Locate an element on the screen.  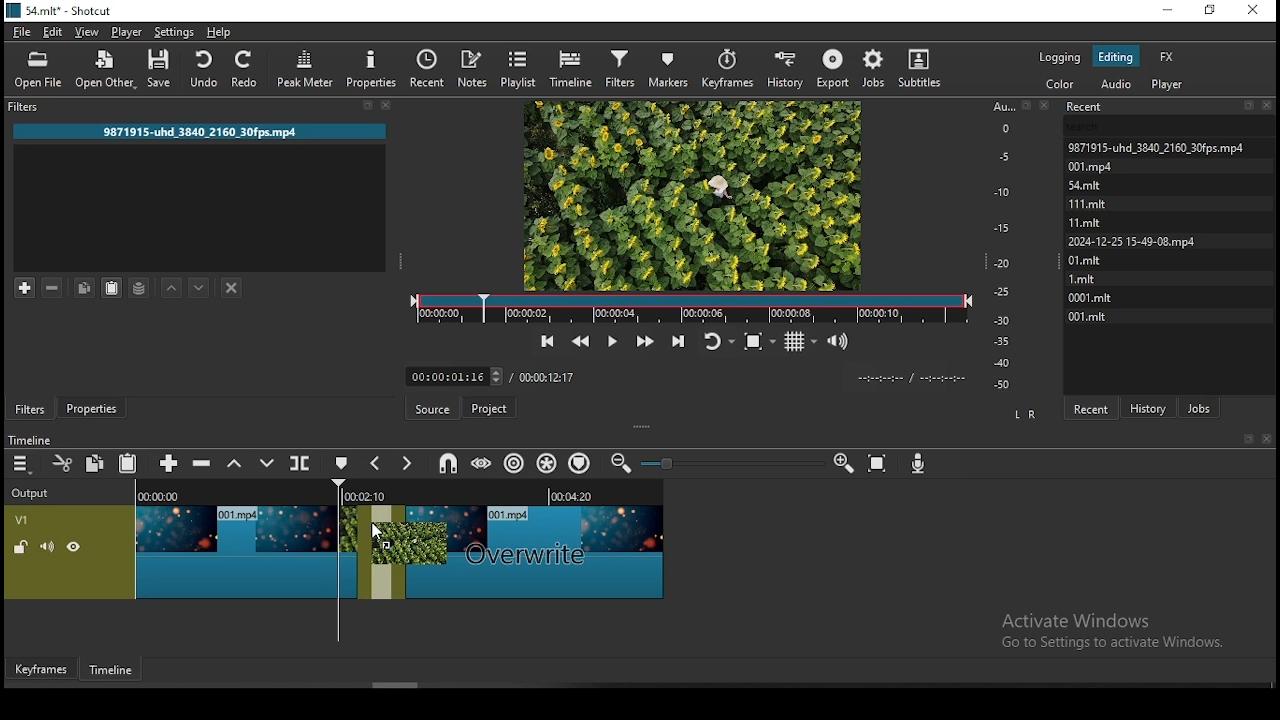
recent is located at coordinates (1089, 408).